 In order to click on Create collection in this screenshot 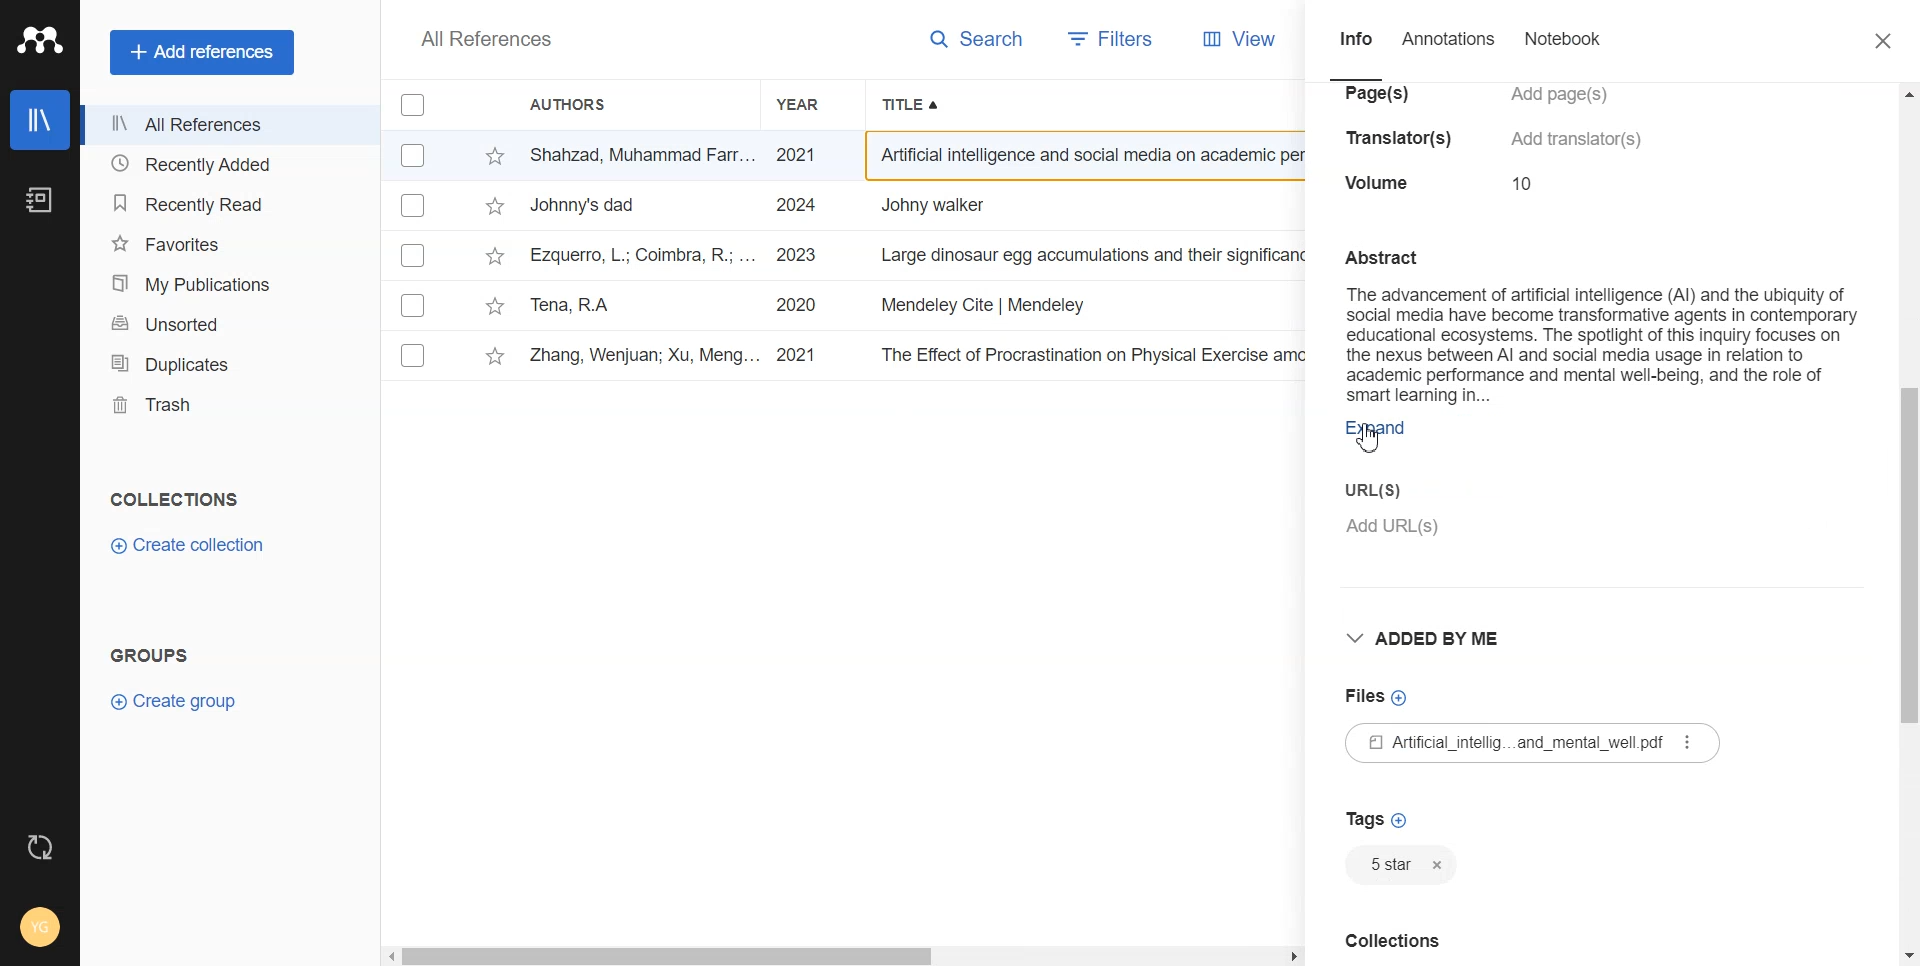, I will do `click(187, 545)`.